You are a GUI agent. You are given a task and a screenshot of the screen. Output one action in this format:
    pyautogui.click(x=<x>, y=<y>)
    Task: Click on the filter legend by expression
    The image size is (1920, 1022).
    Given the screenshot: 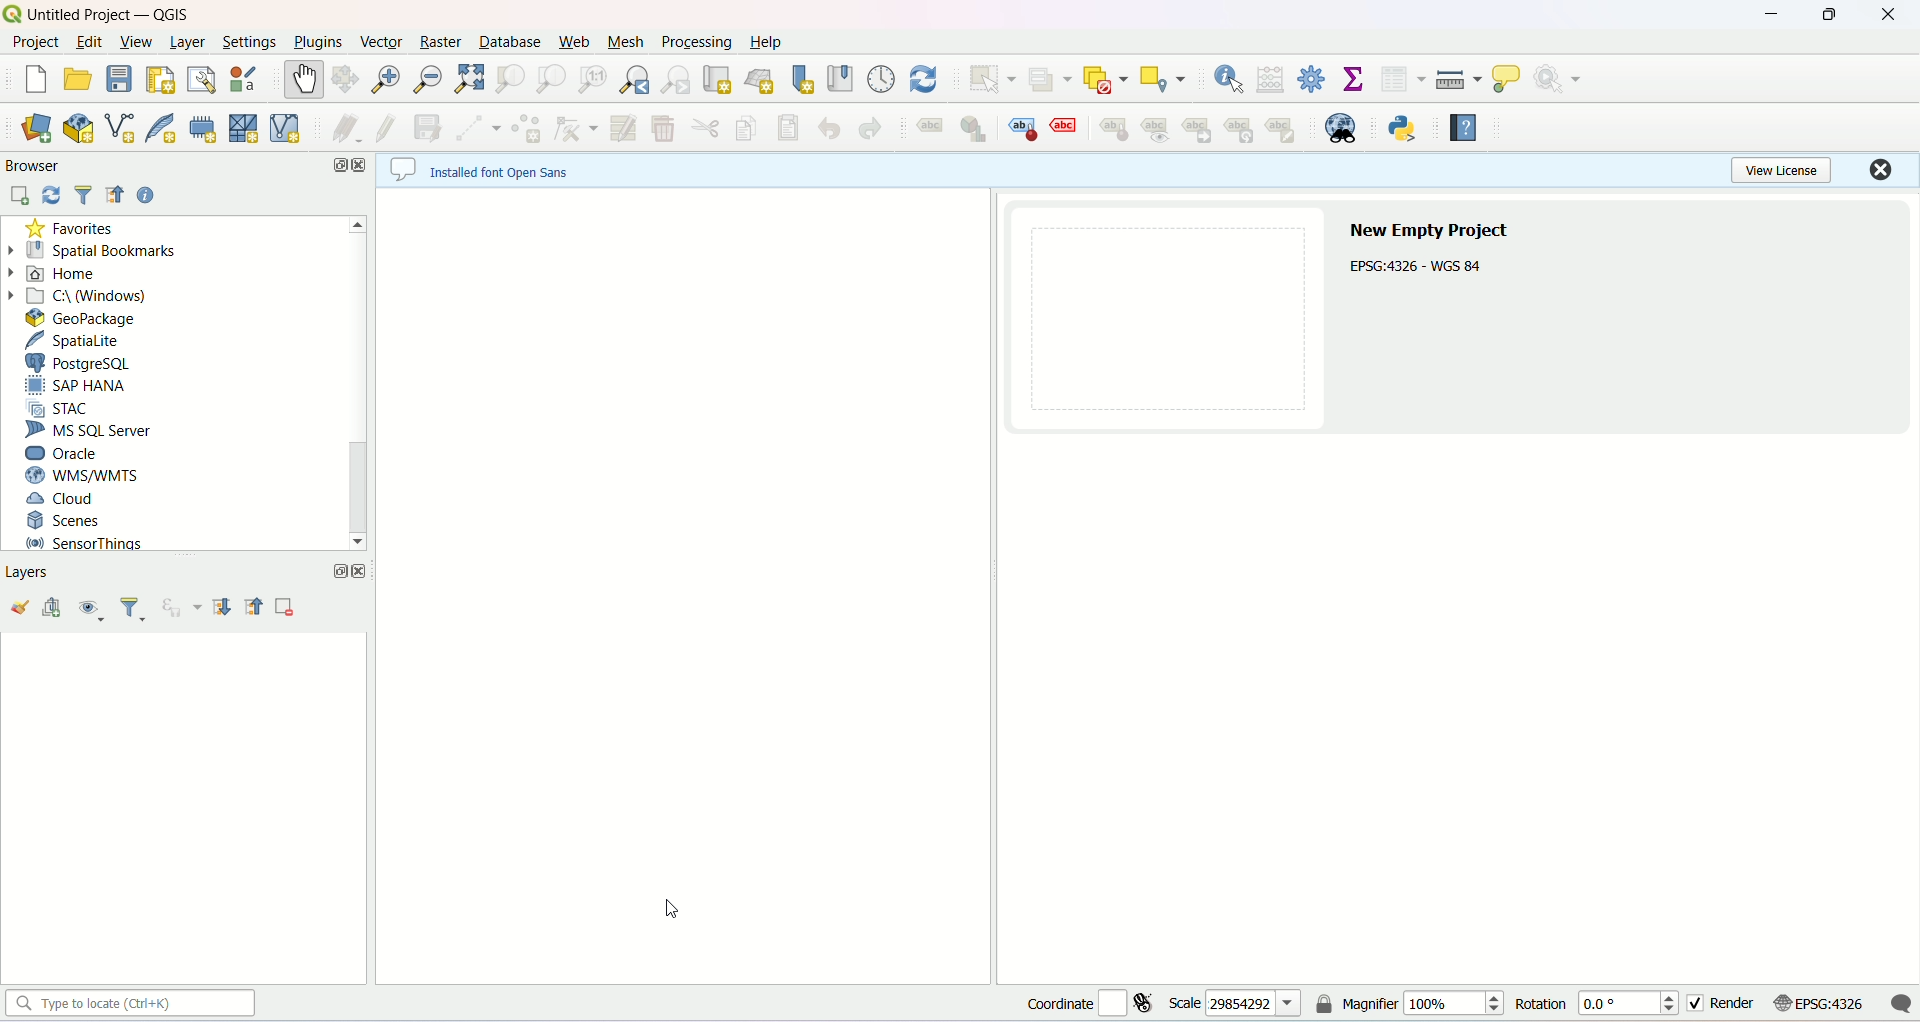 What is the action you would take?
    pyautogui.click(x=184, y=610)
    